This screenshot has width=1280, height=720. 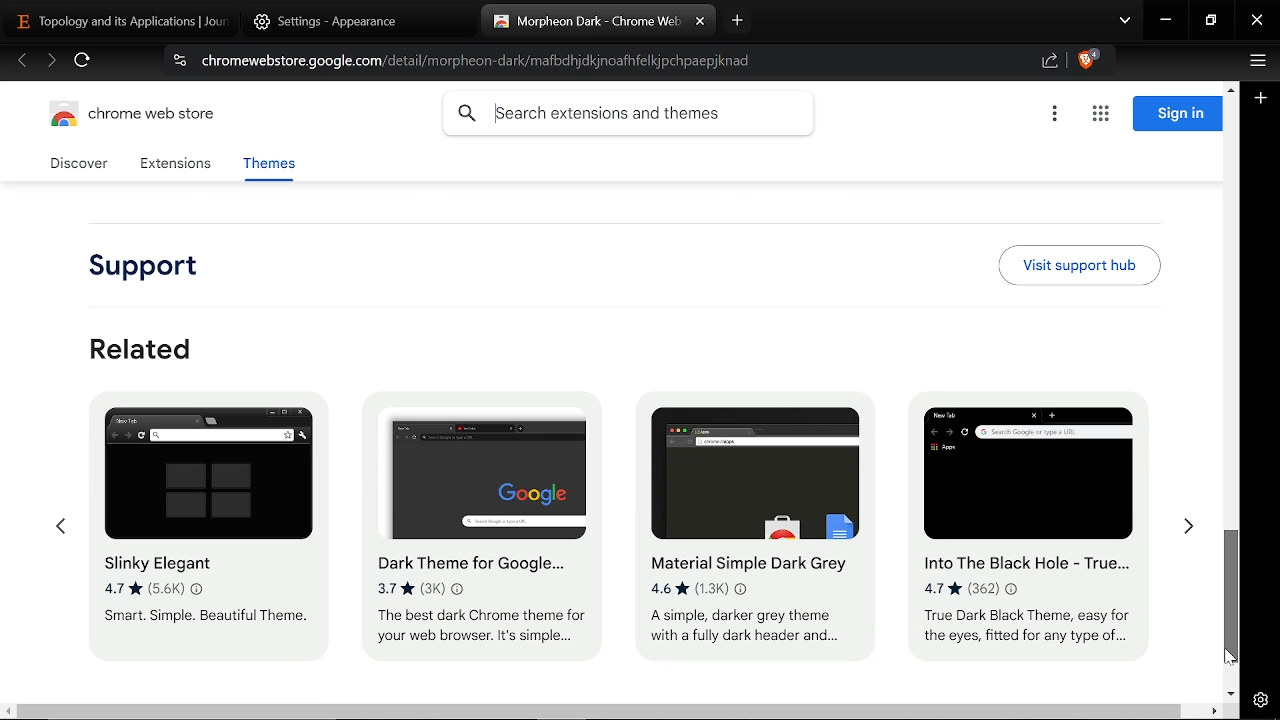 I want to click on Discover, so click(x=82, y=164).